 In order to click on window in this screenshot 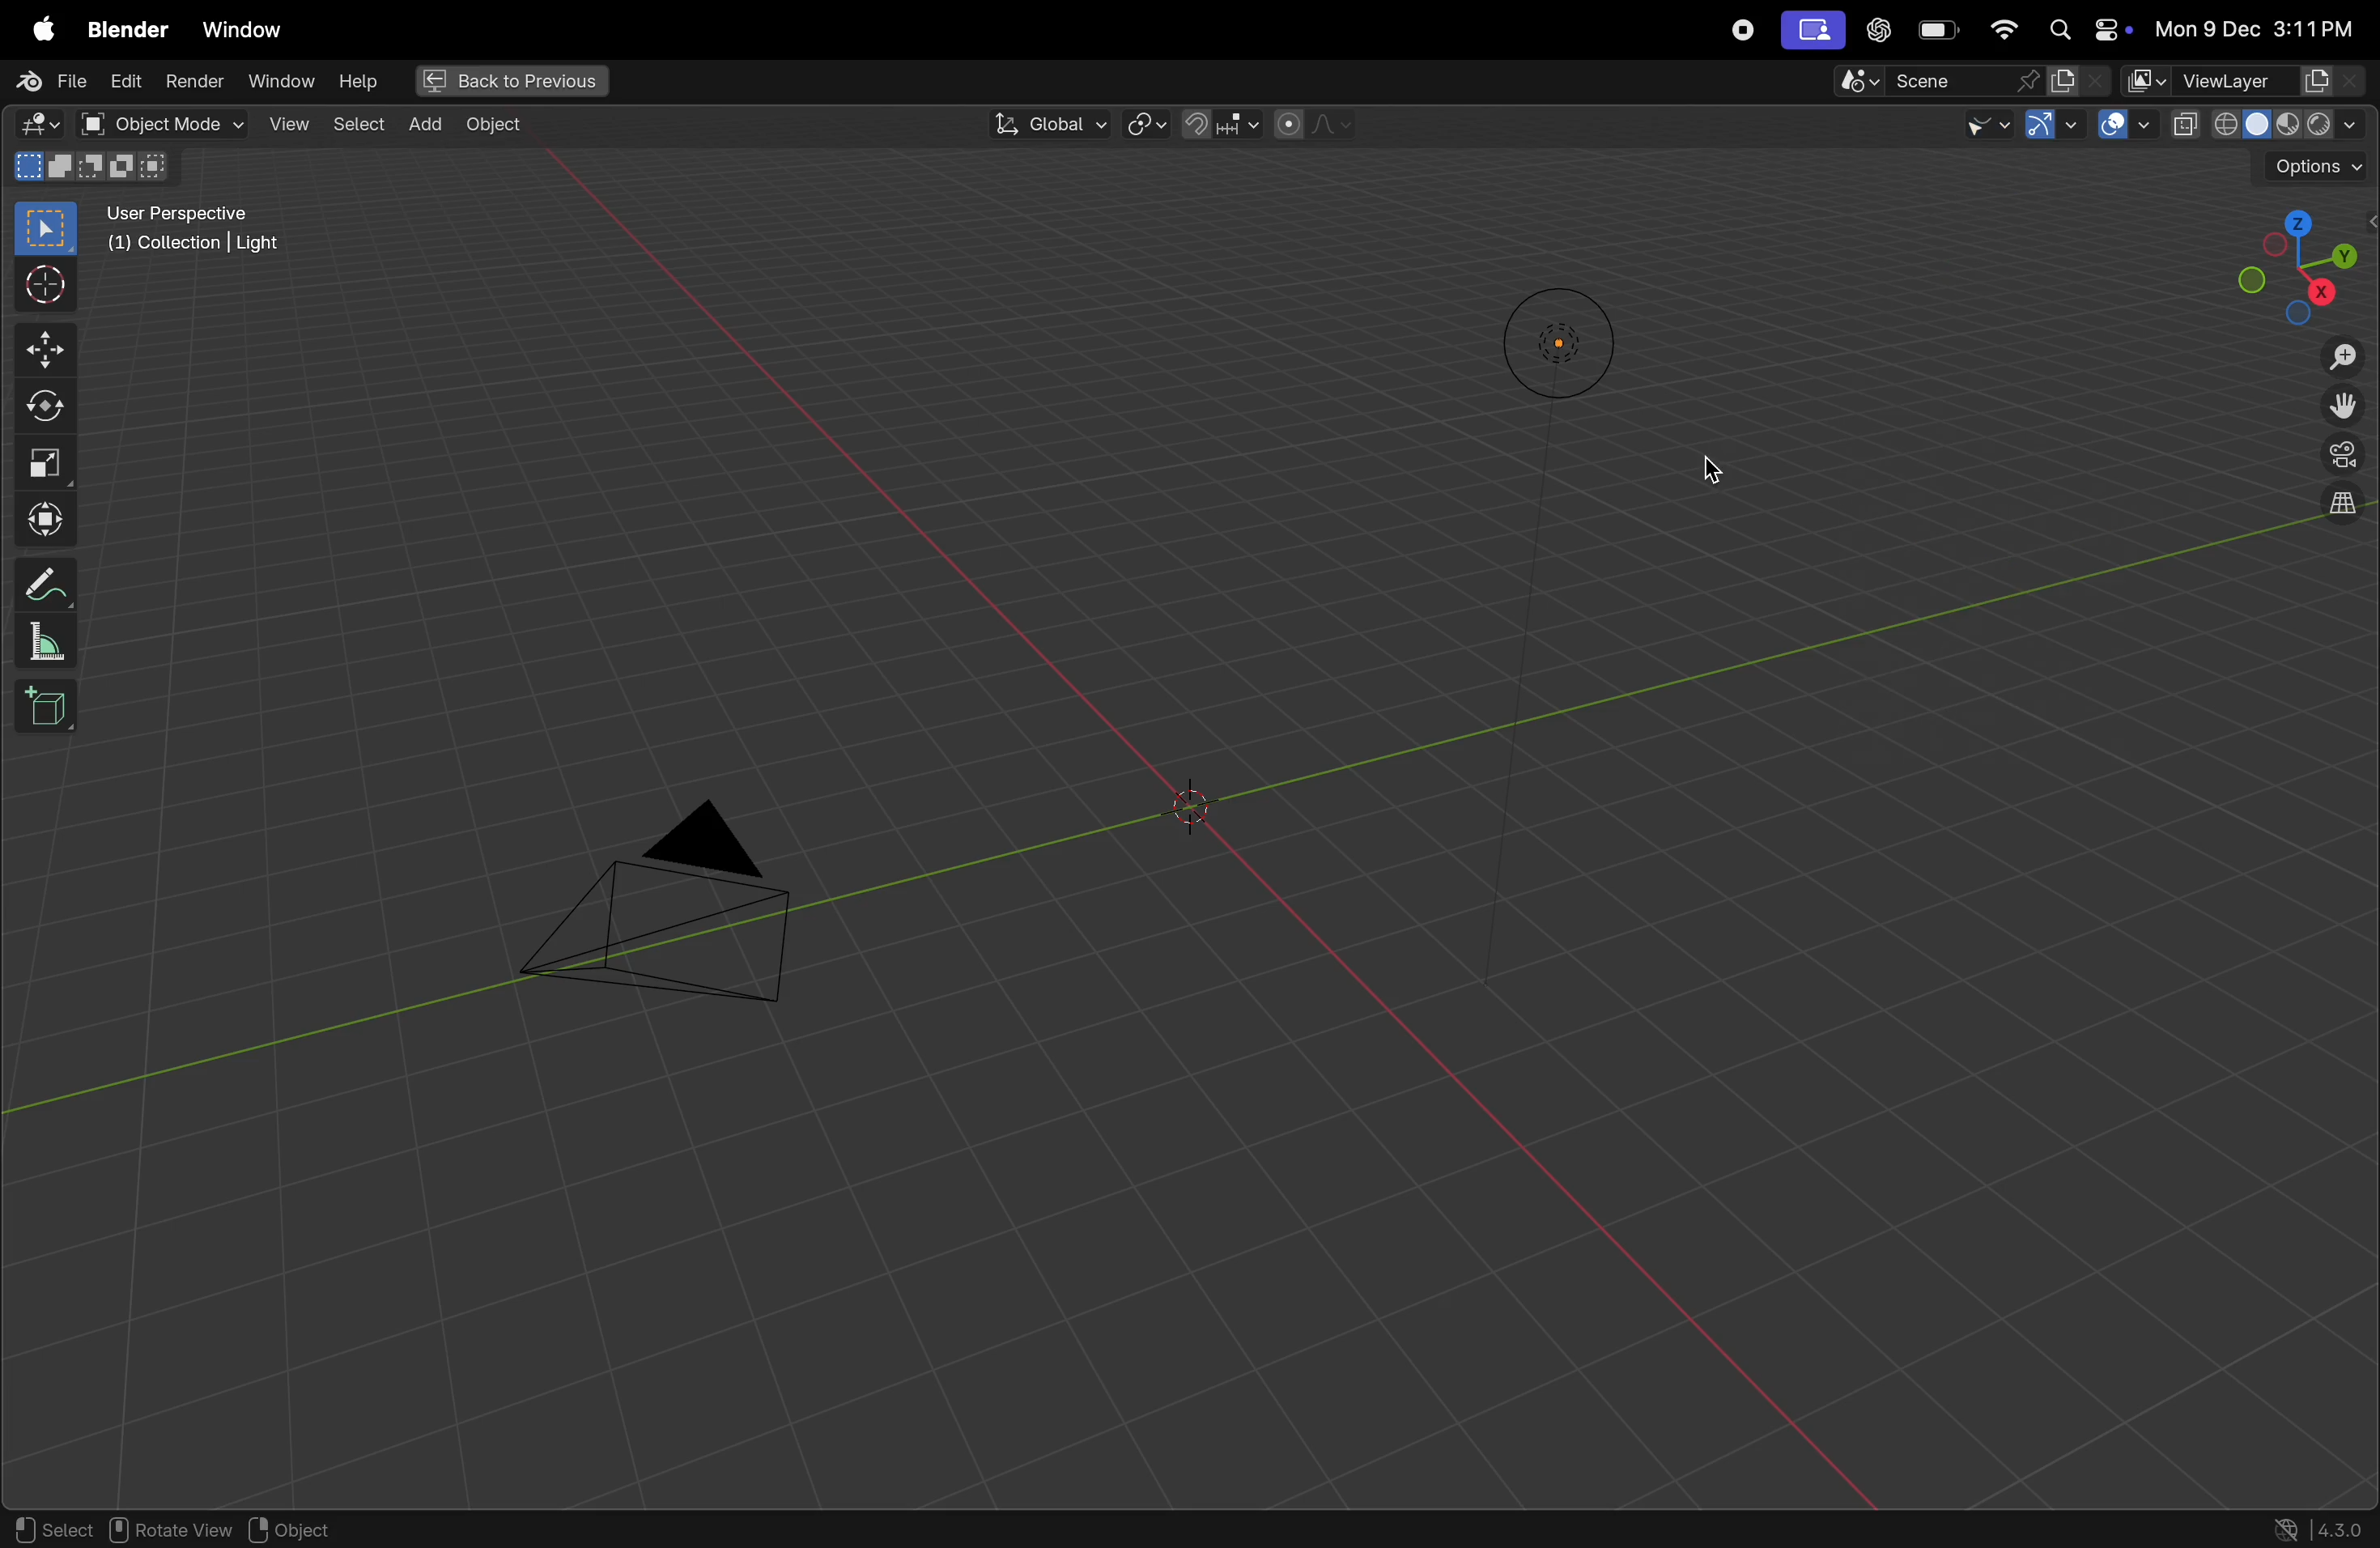, I will do `click(279, 84)`.